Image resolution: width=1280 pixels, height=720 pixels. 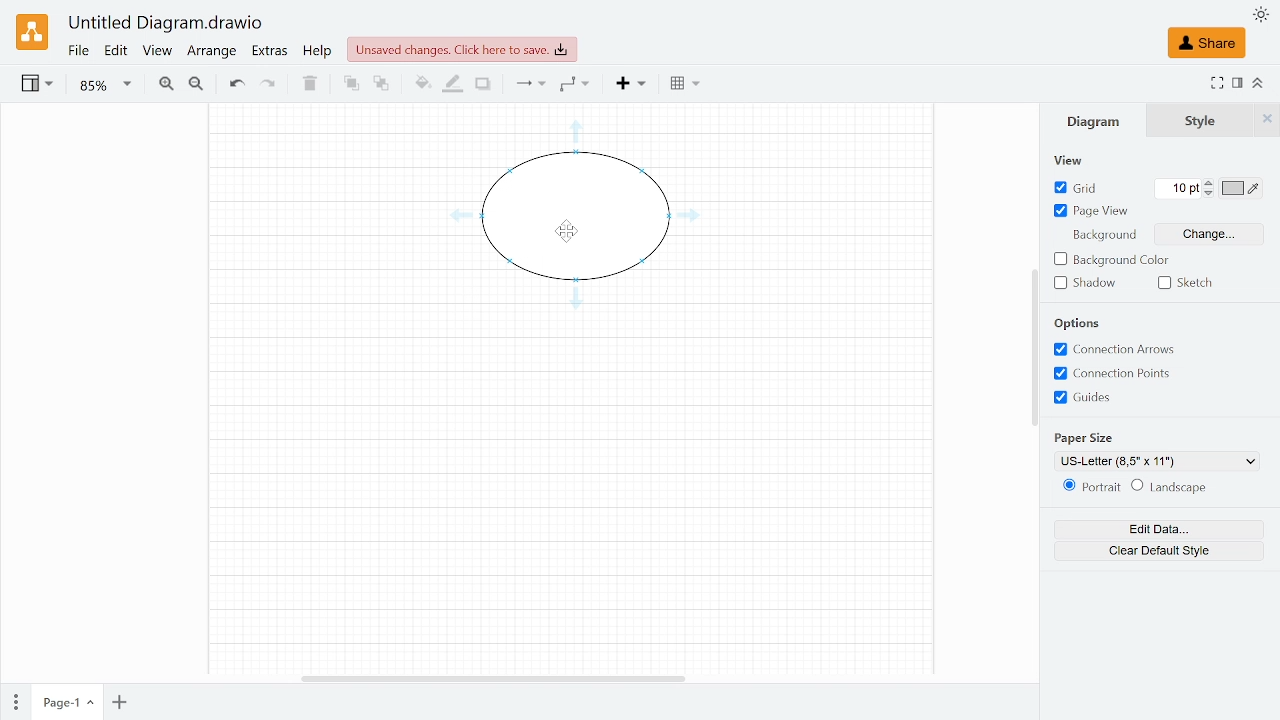 I want to click on Change, so click(x=1210, y=233).